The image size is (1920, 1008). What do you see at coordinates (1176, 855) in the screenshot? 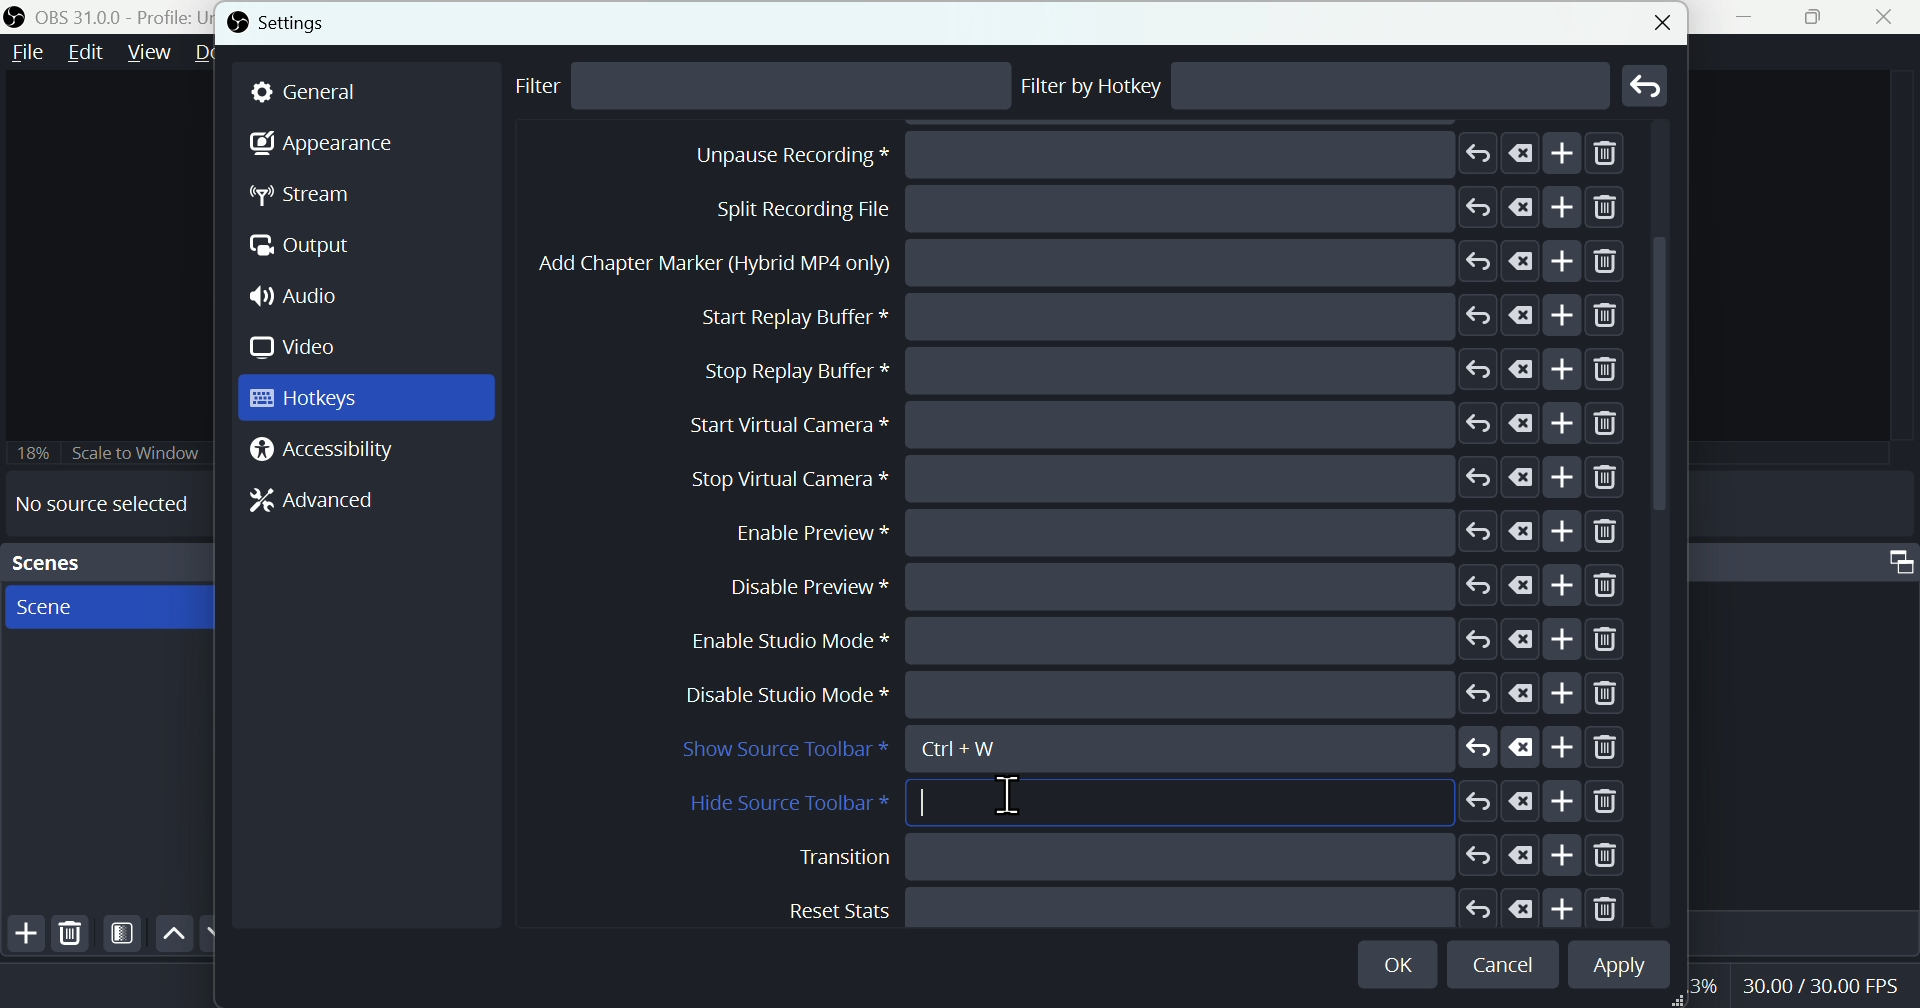
I see `Disable preview` at bounding box center [1176, 855].